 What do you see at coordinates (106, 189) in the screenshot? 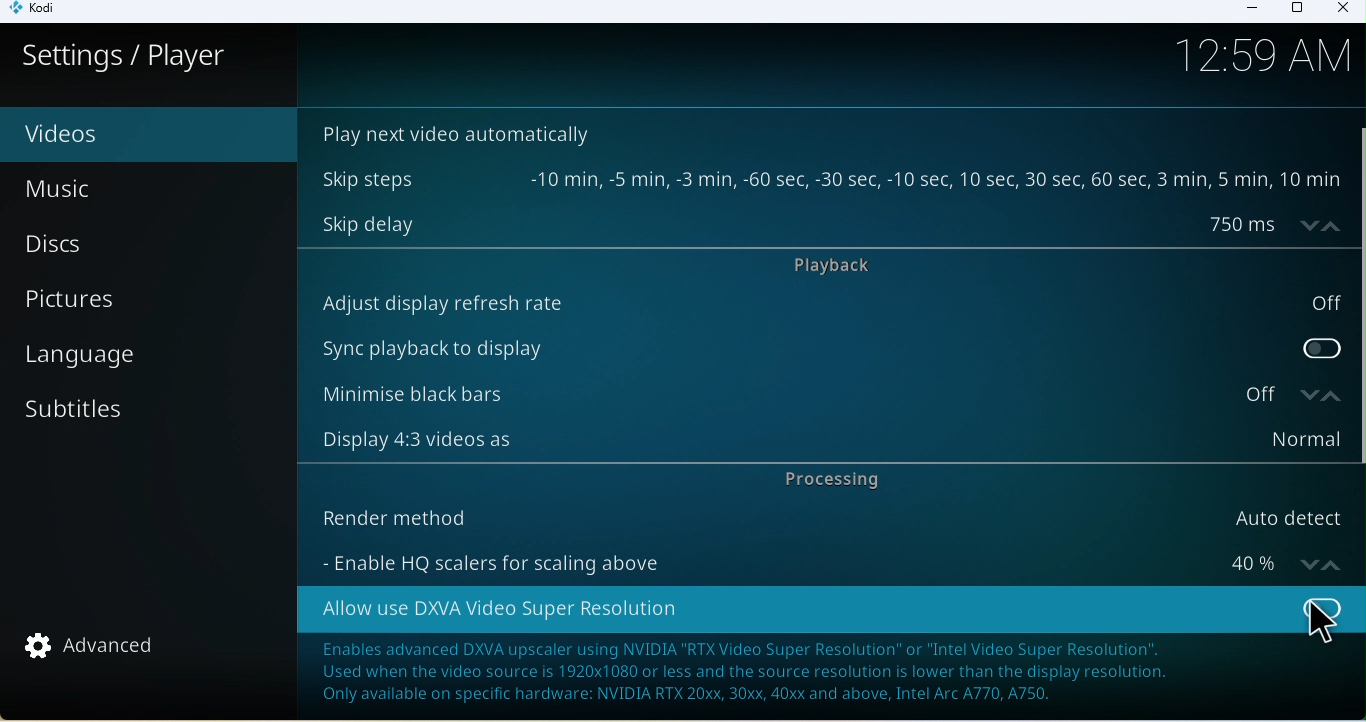
I see `Music` at bounding box center [106, 189].